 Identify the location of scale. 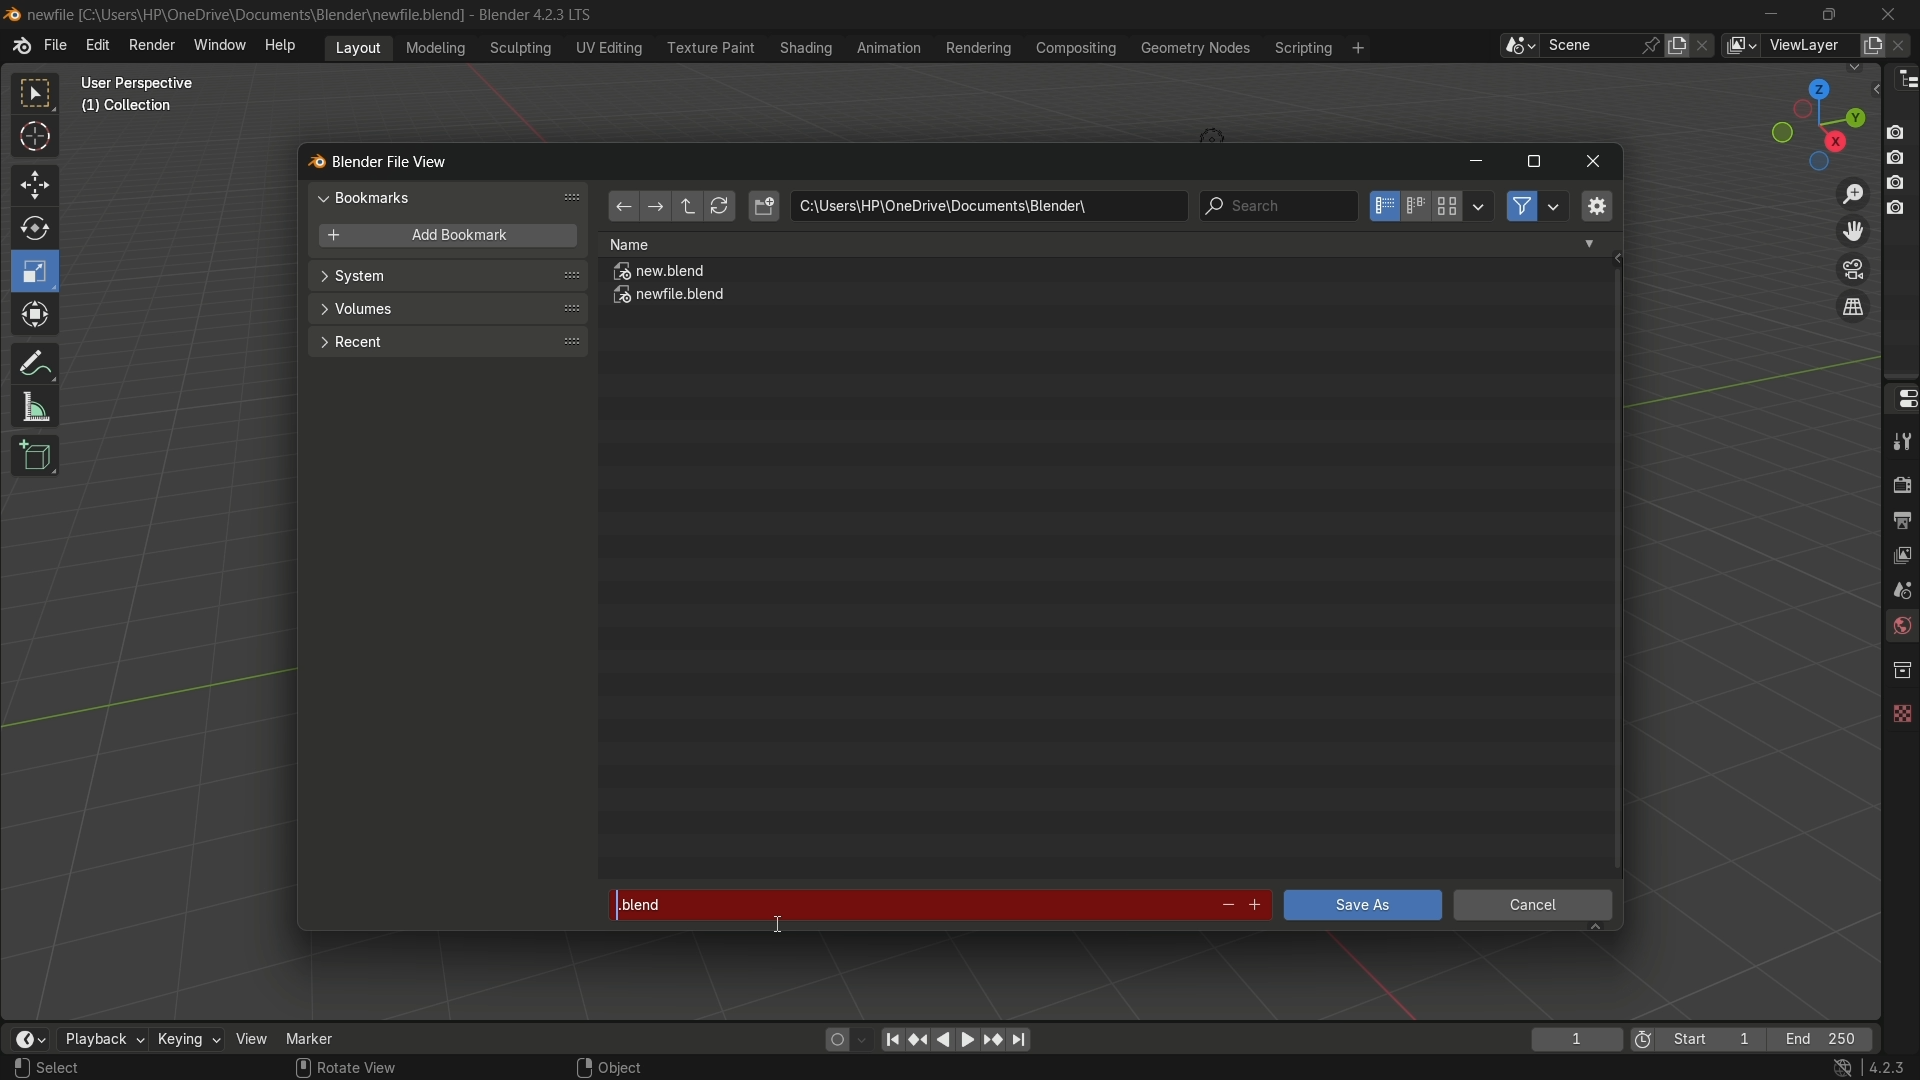
(38, 271).